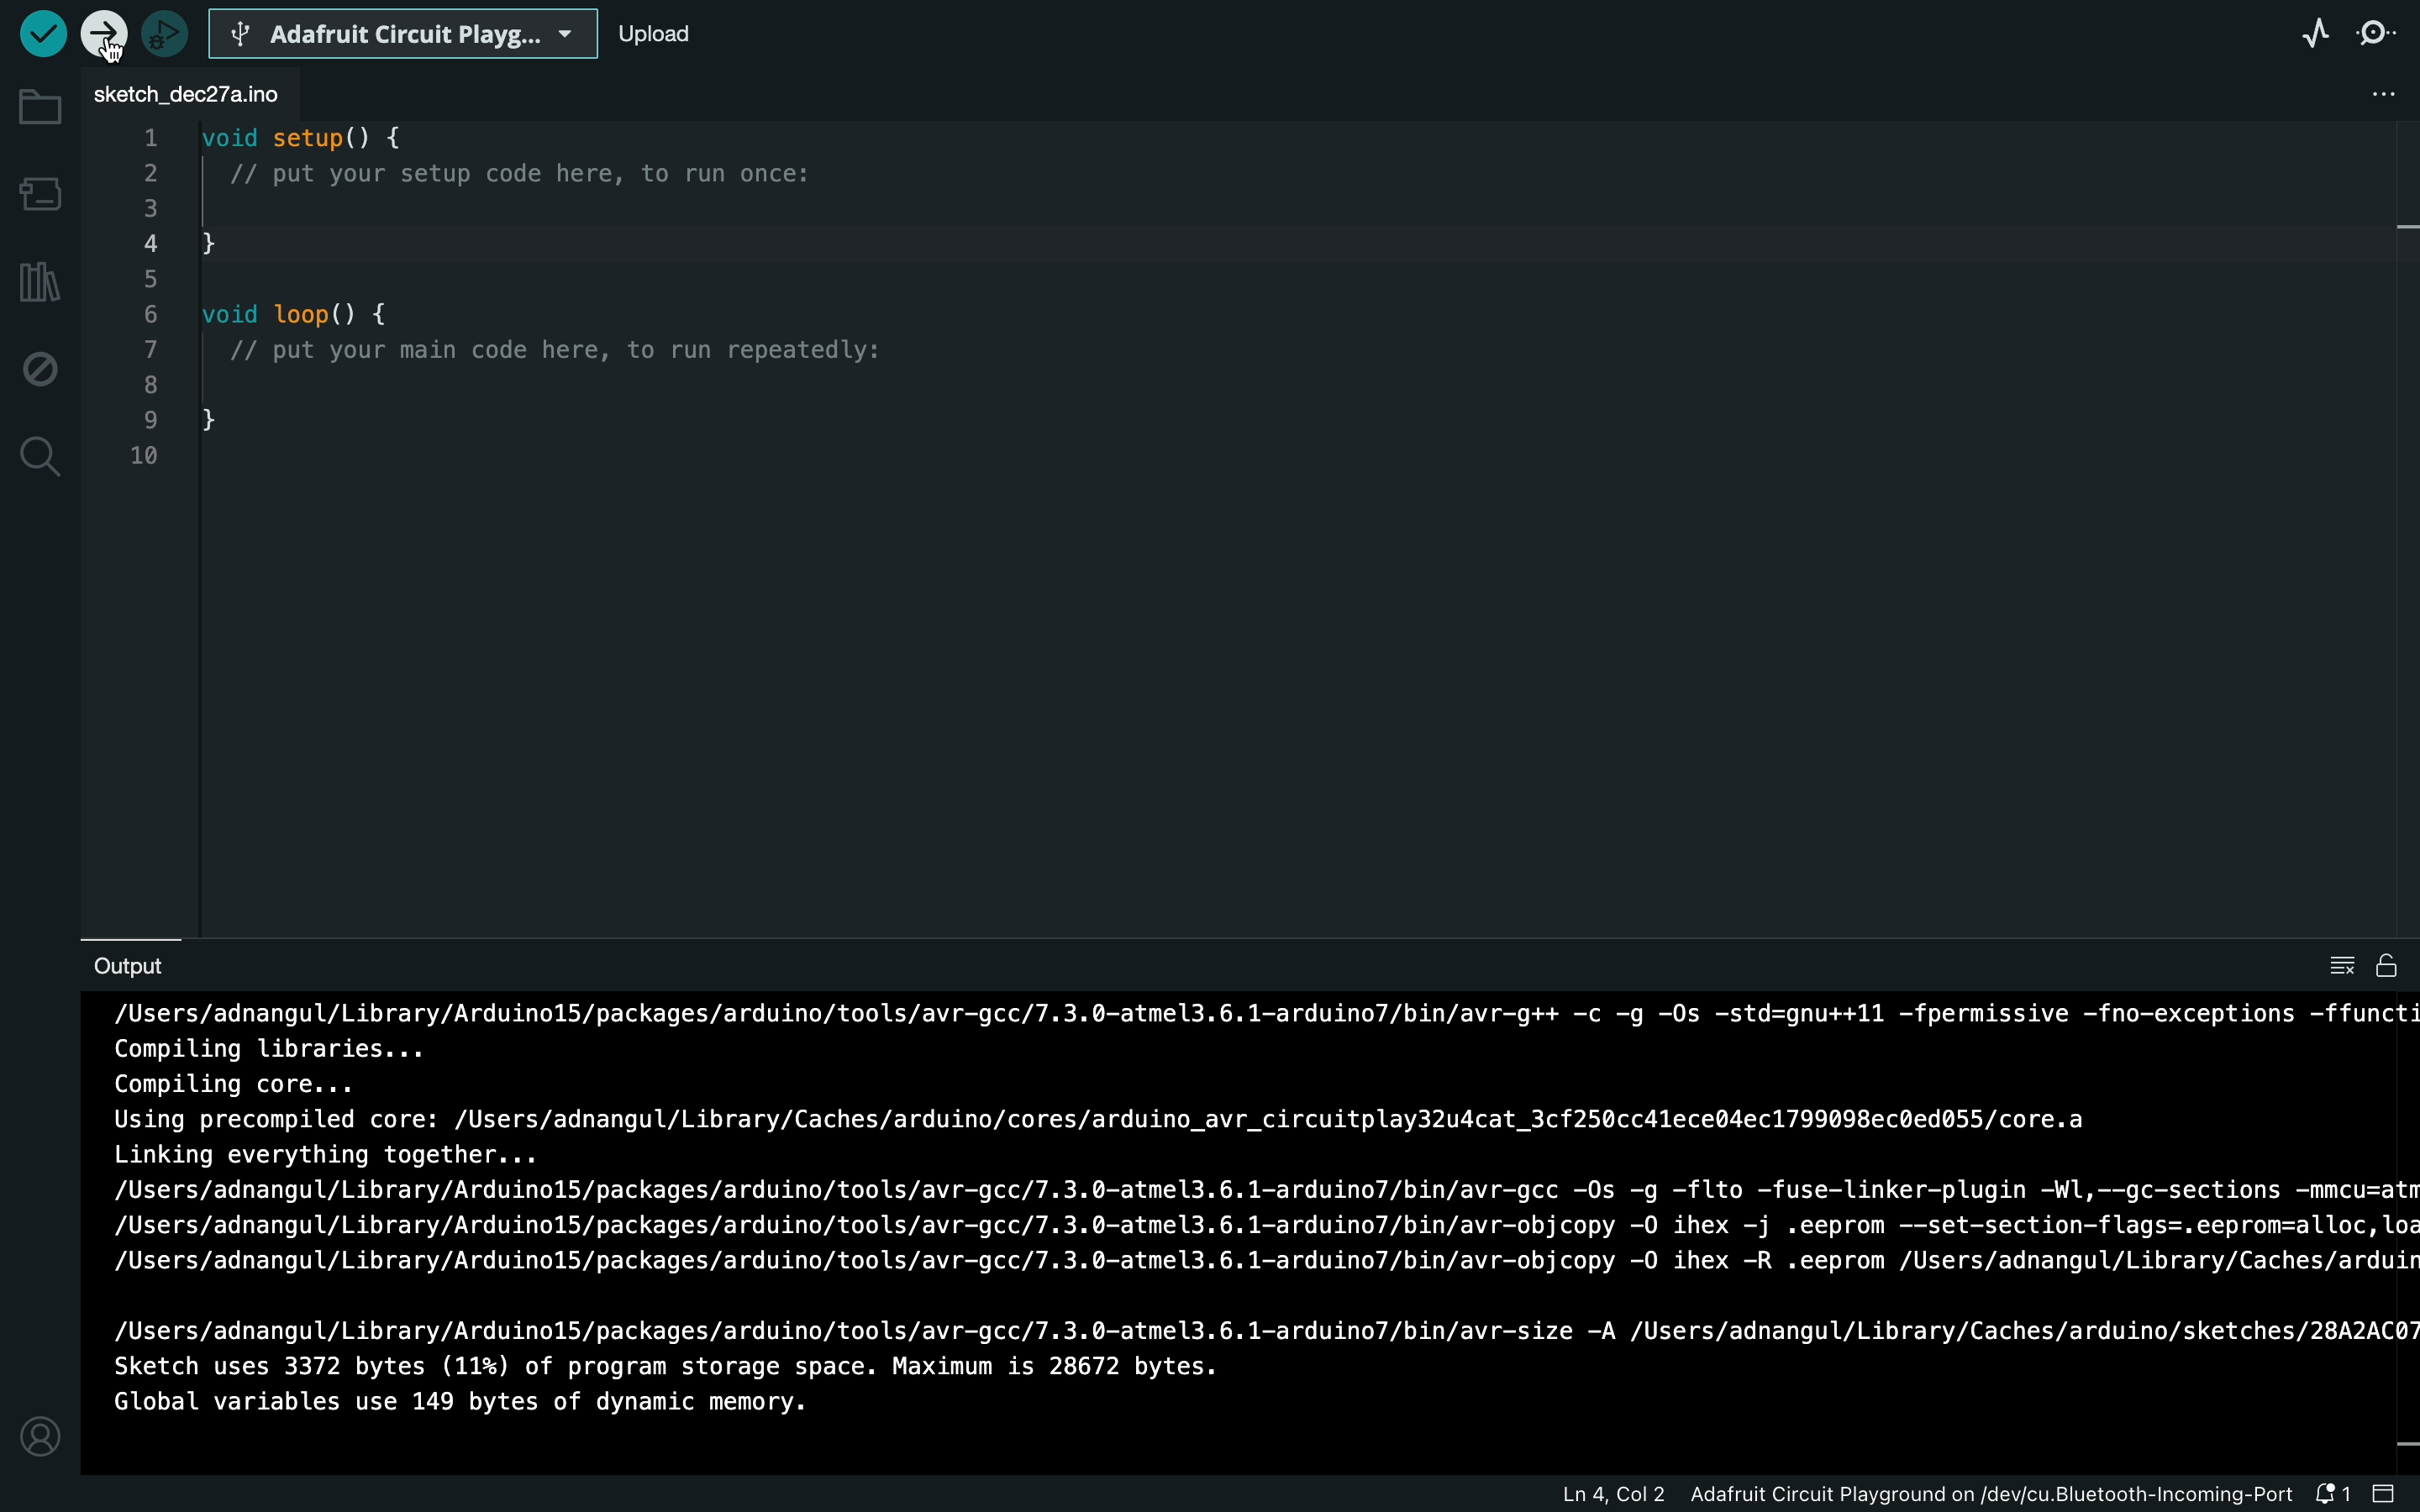 This screenshot has width=2420, height=1512. I want to click on file is writable, so click(2393, 971).